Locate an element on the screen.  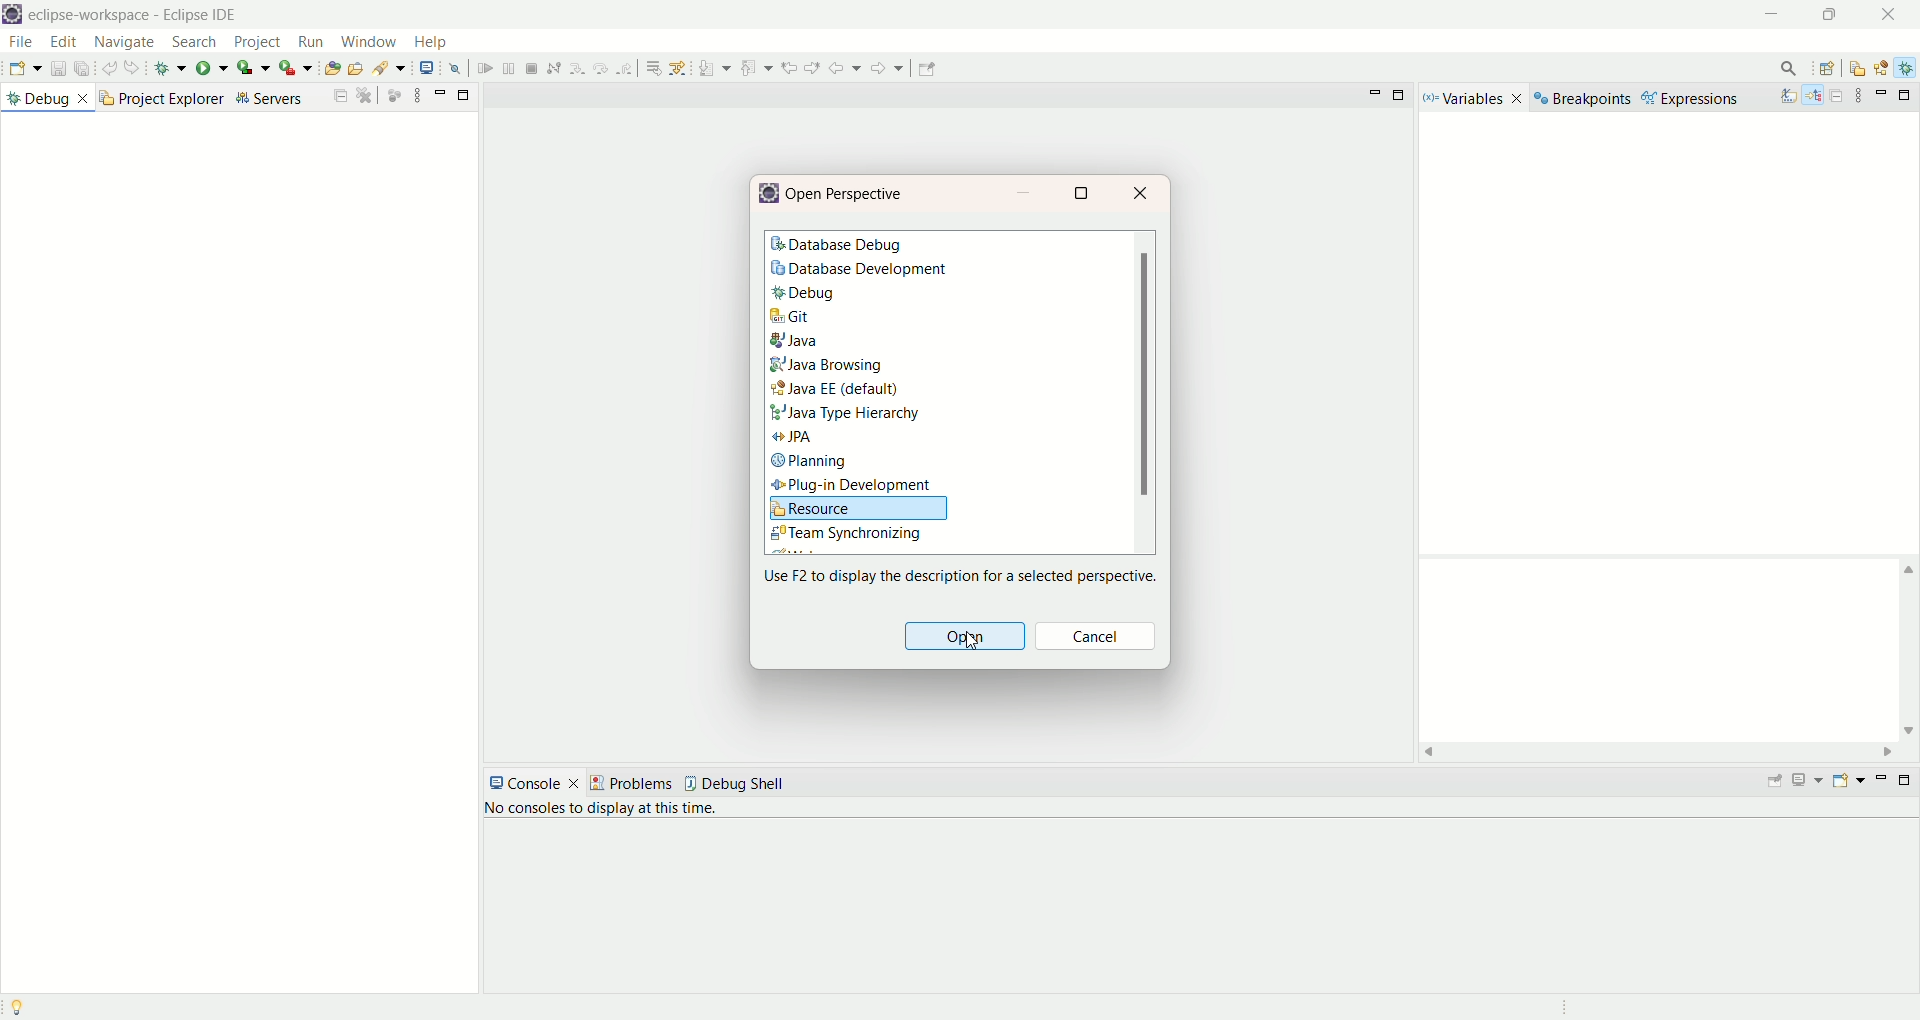
open type is located at coordinates (420, 70).